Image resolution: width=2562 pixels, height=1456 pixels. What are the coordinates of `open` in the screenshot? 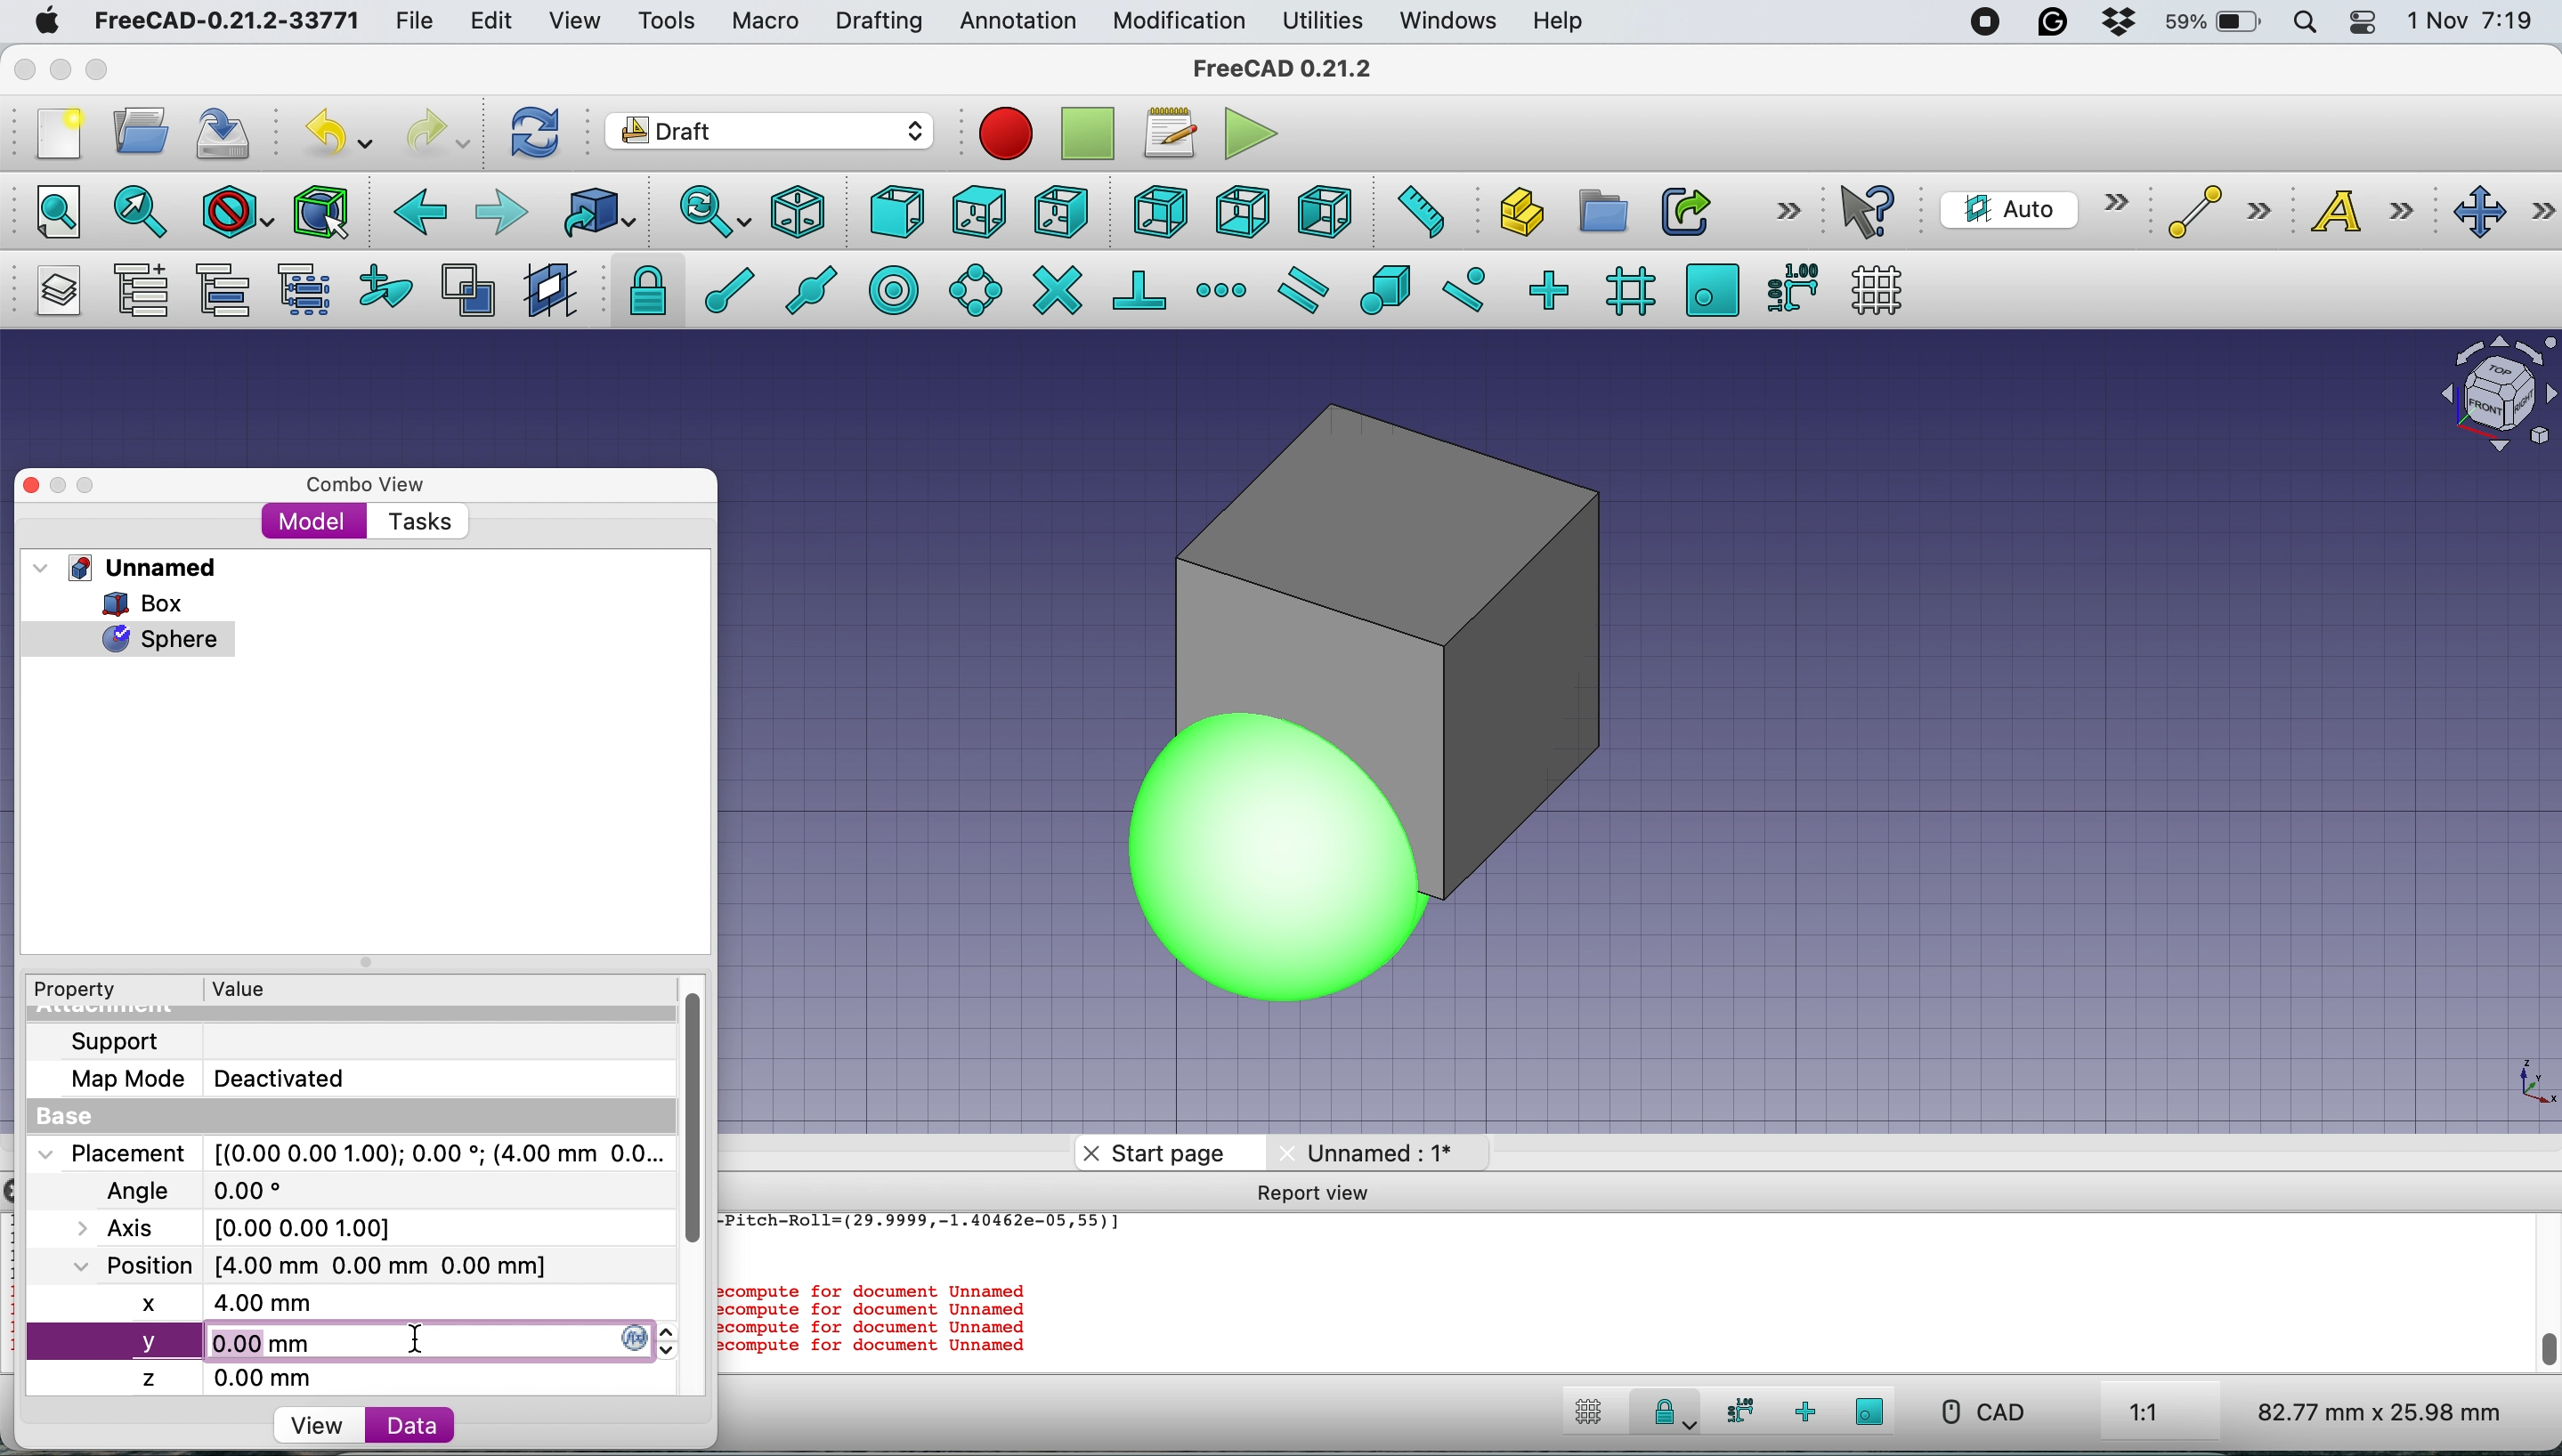 It's located at (149, 130).